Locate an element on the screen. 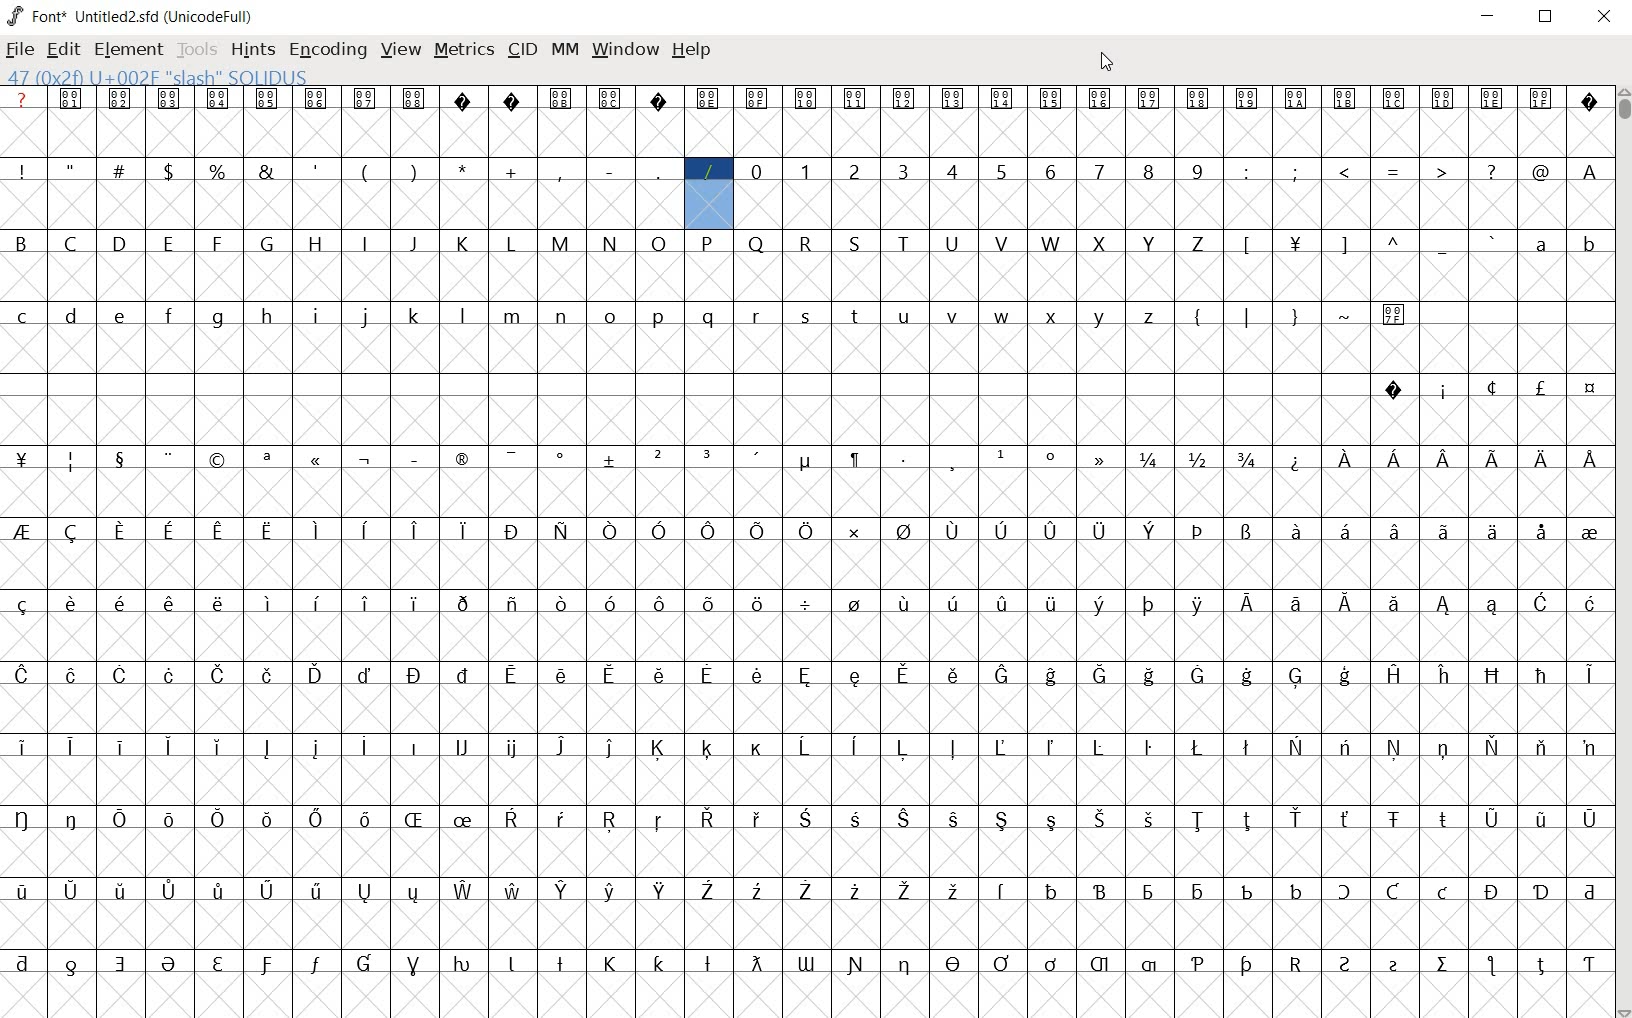 This screenshot has width=1632, height=1018. glyph is located at coordinates (954, 963).